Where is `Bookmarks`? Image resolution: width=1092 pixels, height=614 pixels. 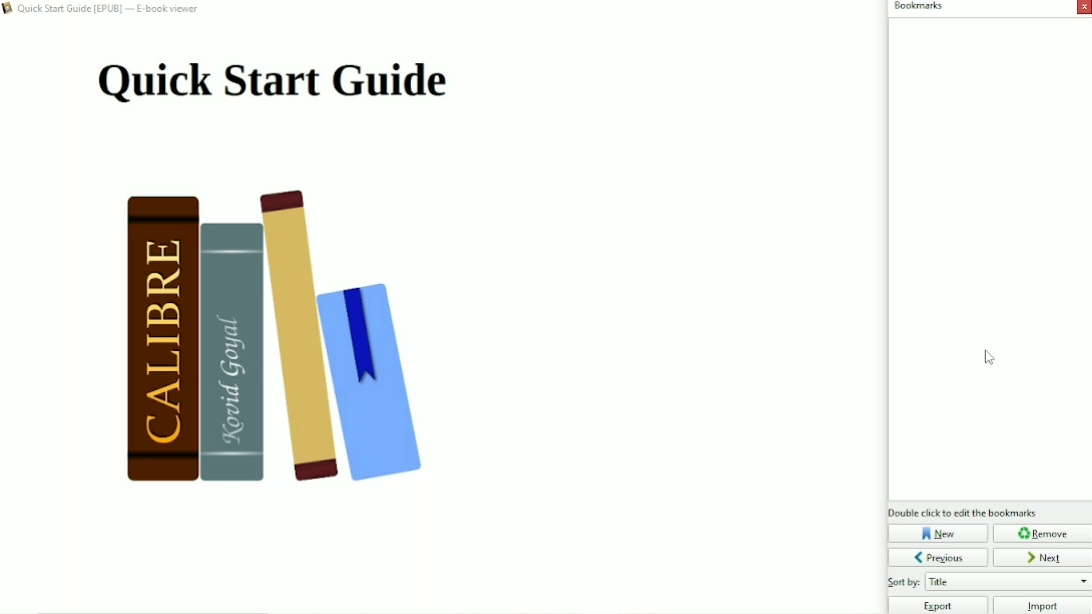
Bookmarks is located at coordinates (922, 7).